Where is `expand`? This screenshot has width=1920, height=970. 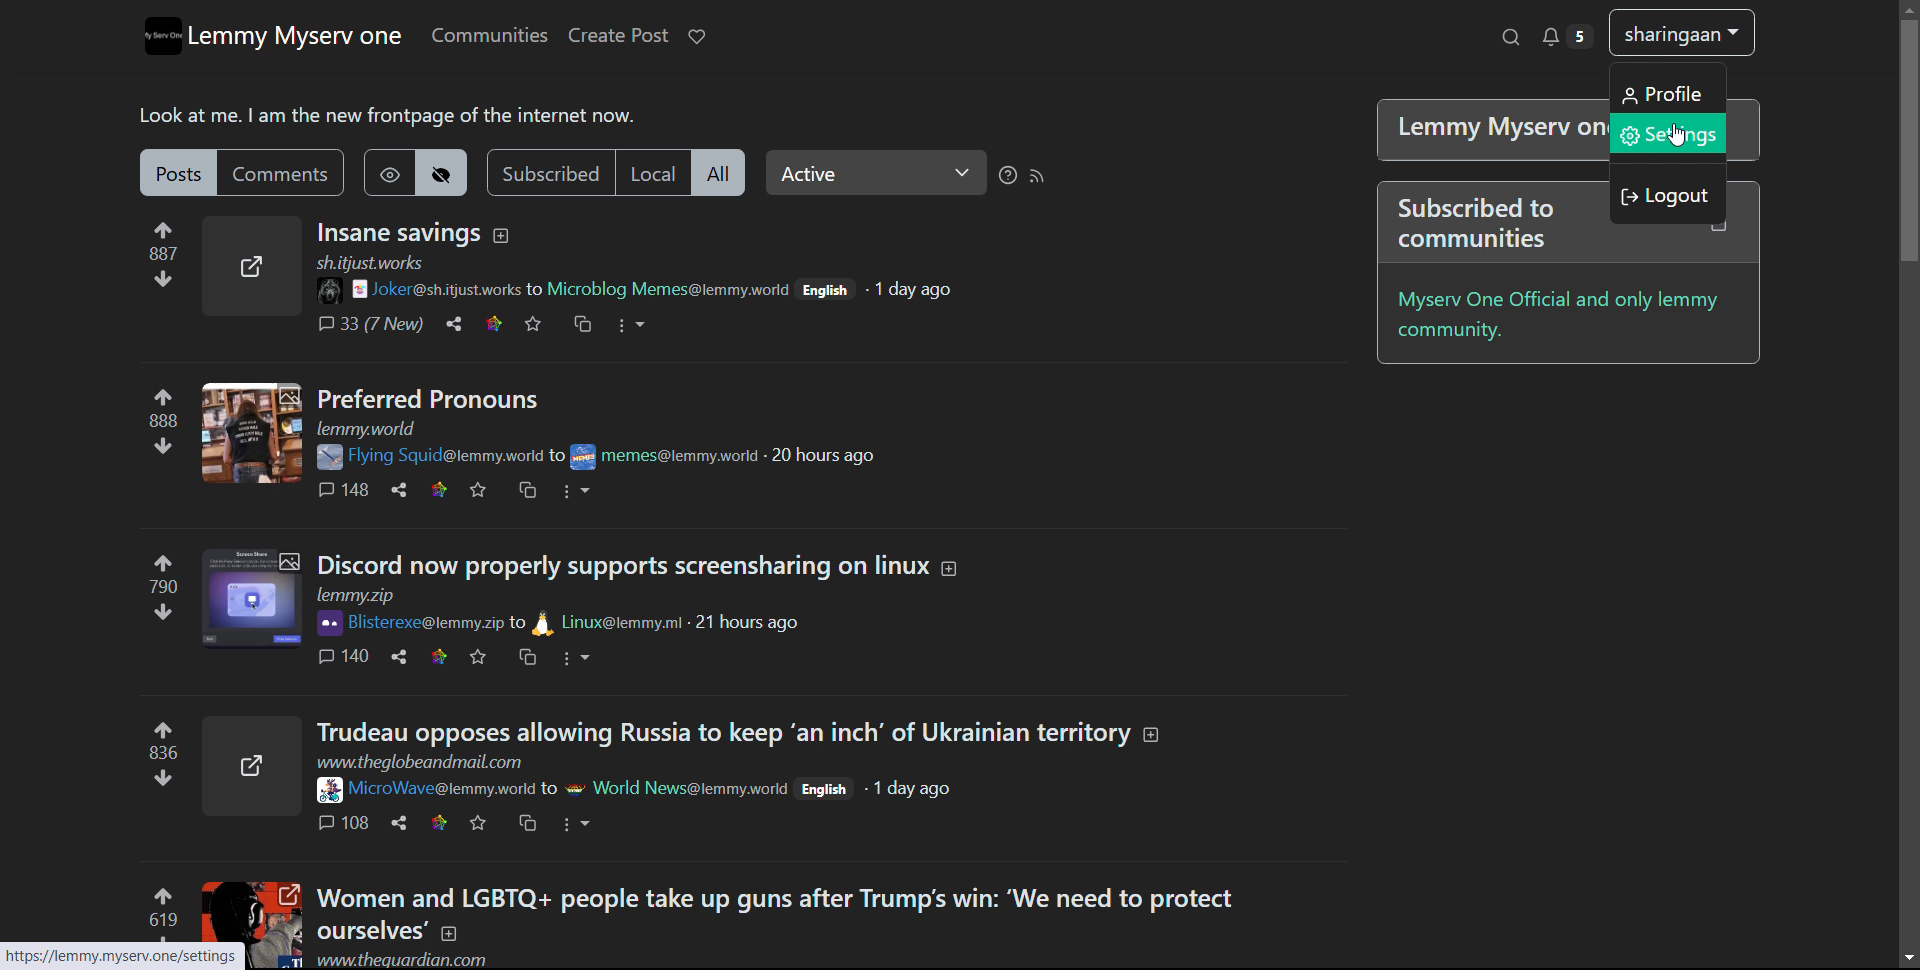 expand is located at coordinates (951, 566).